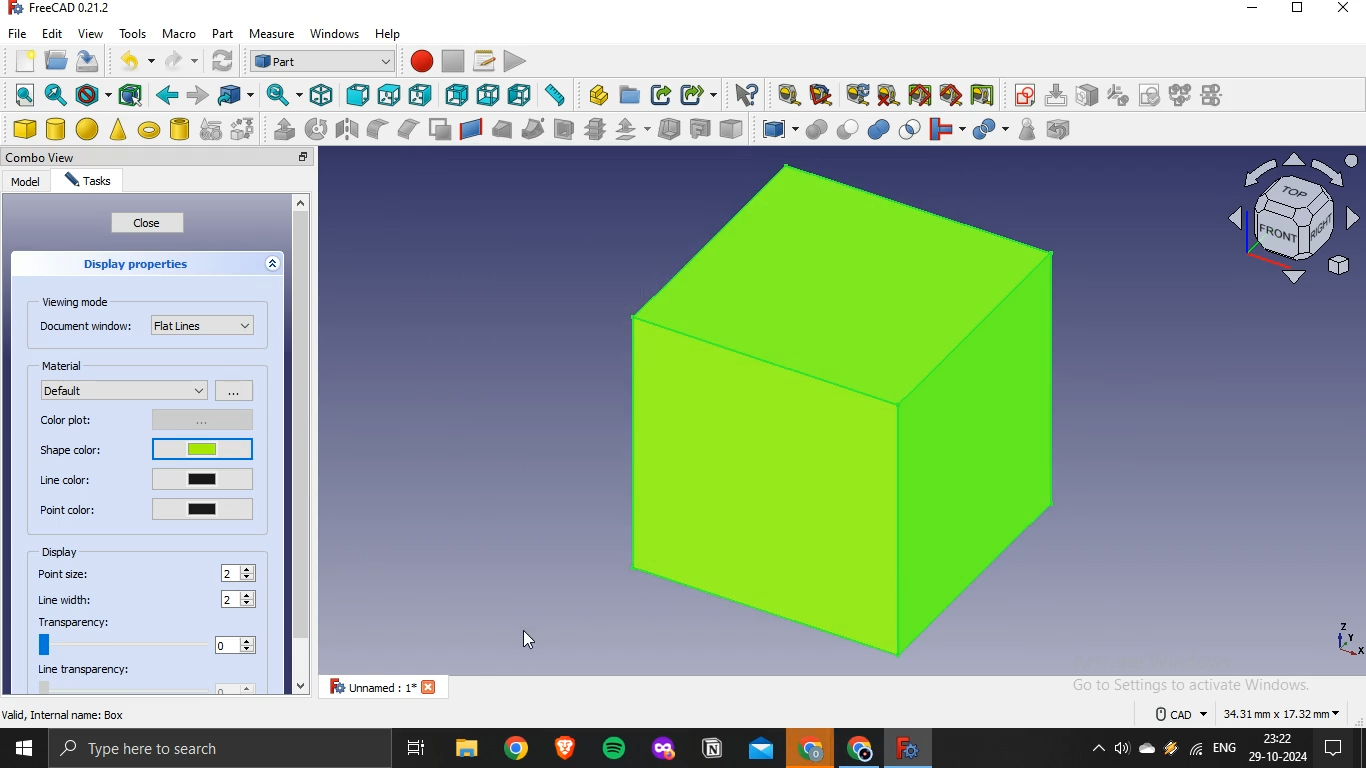 The image size is (1366, 768). I want to click on onedrive, so click(1147, 750).